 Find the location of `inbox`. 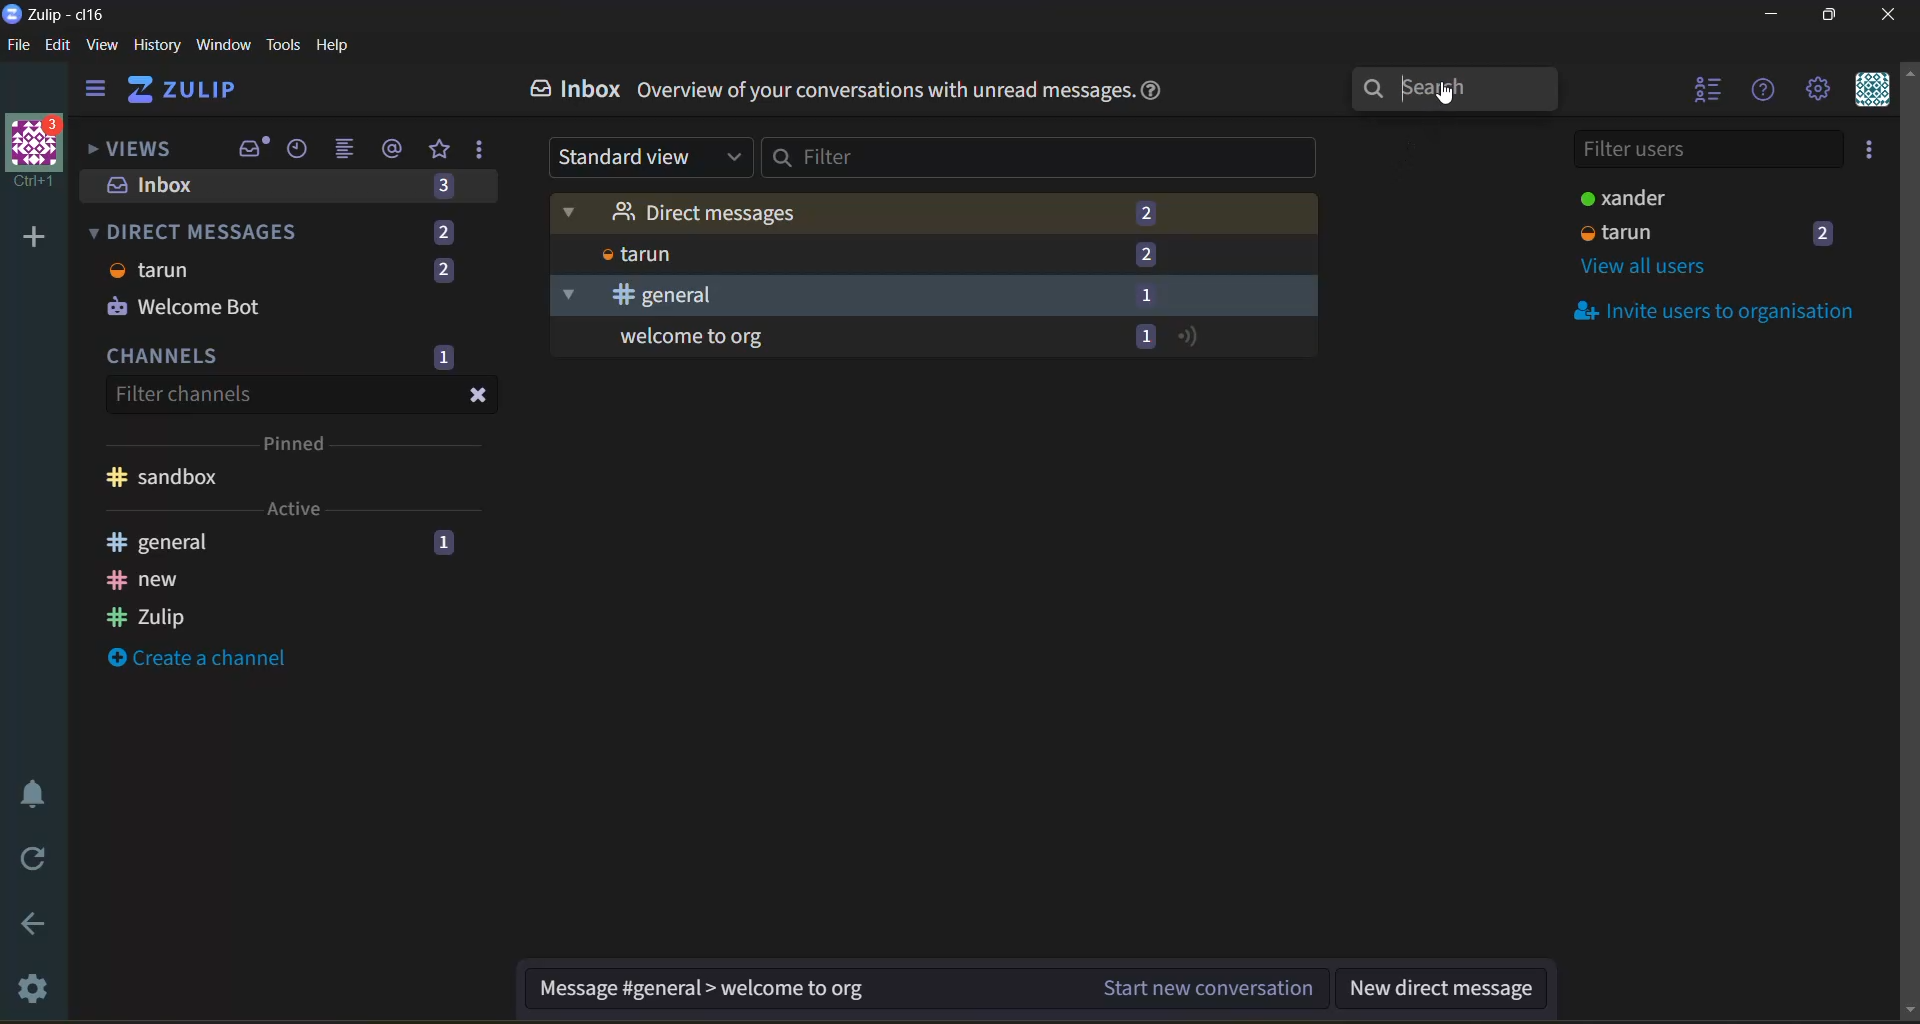

inbox is located at coordinates (577, 89).